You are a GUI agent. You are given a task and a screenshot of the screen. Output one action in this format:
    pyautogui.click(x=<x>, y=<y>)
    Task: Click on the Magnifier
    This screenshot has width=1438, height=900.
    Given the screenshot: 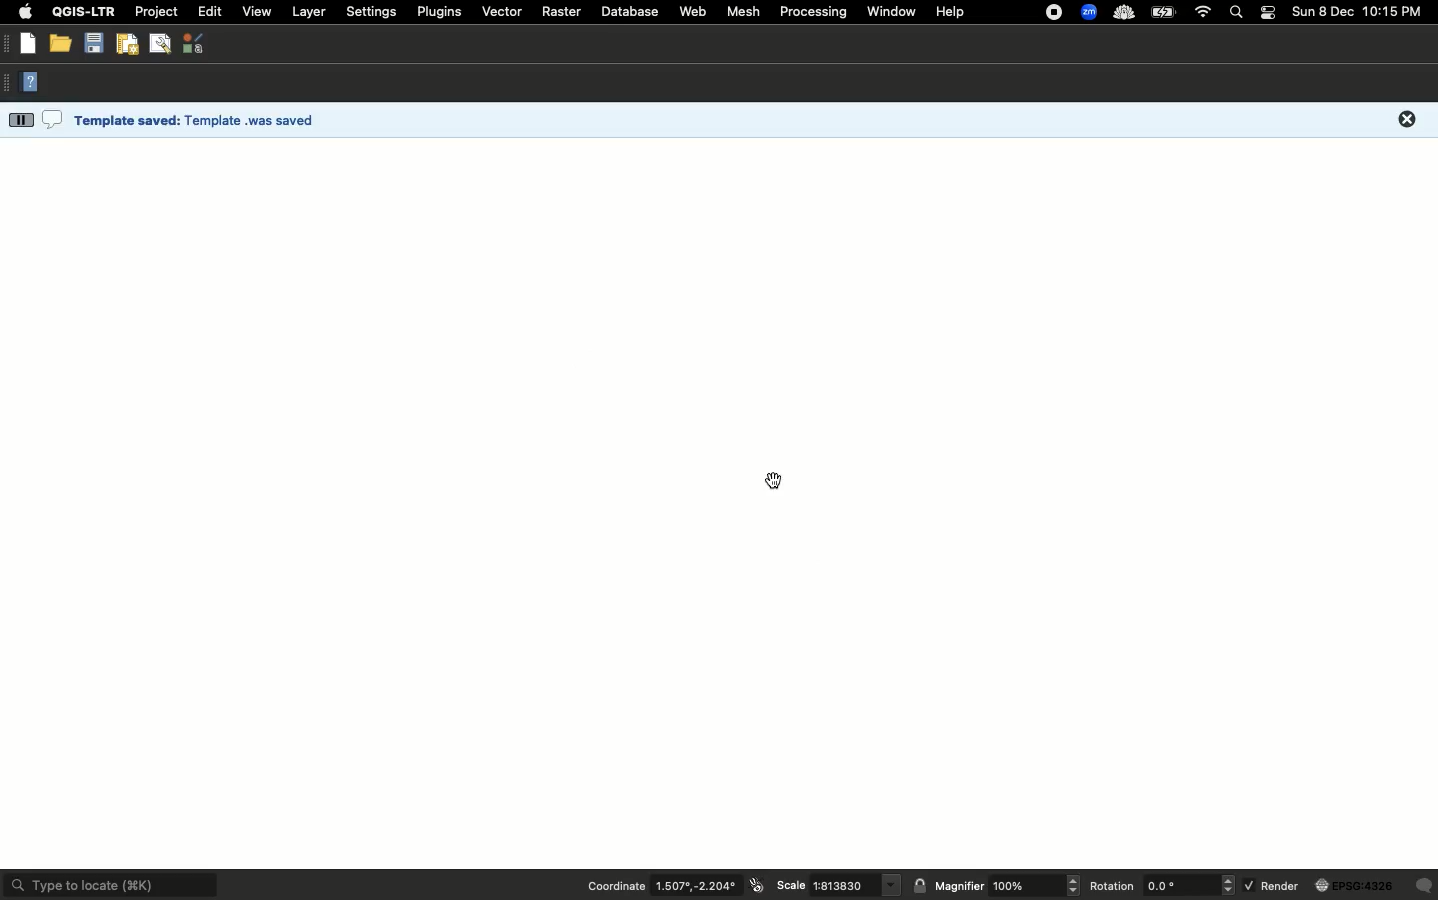 What is the action you would take?
    pyautogui.click(x=958, y=884)
    